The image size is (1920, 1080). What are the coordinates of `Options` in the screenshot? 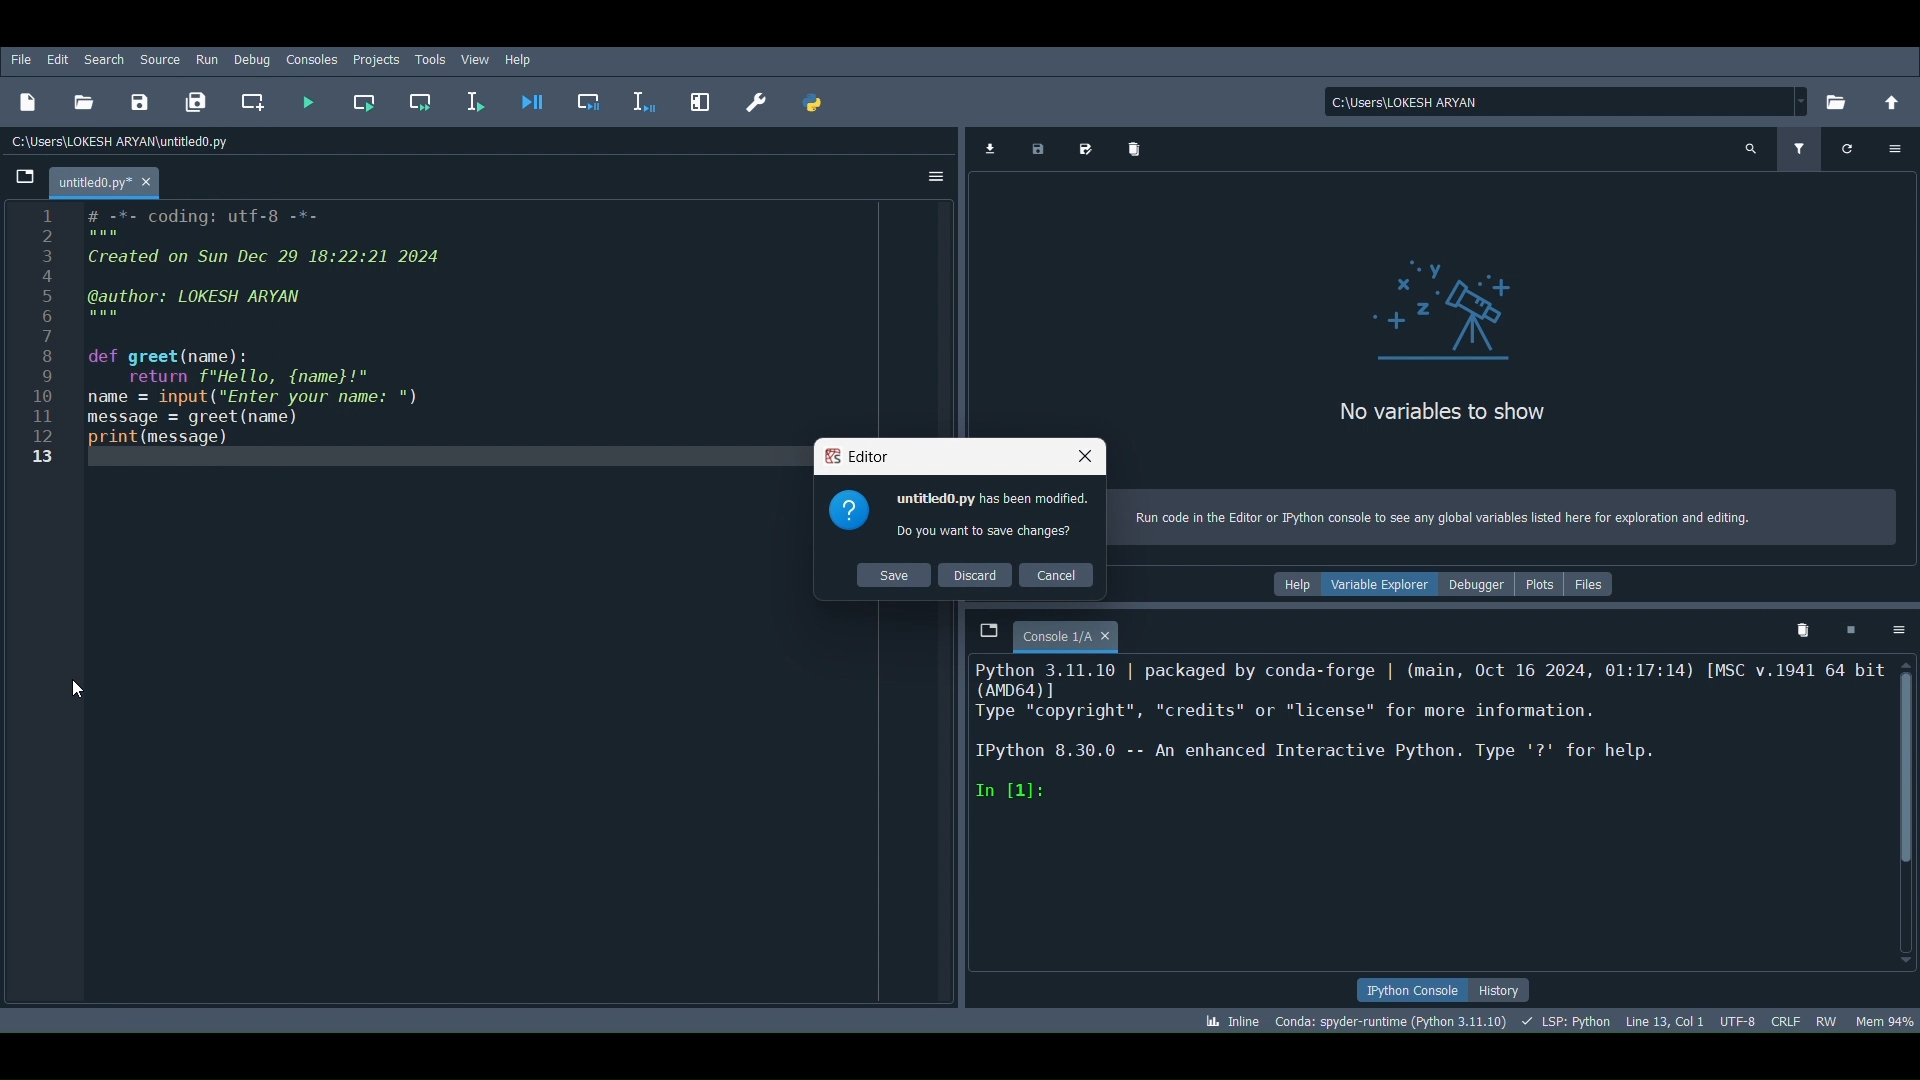 It's located at (1898, 632).